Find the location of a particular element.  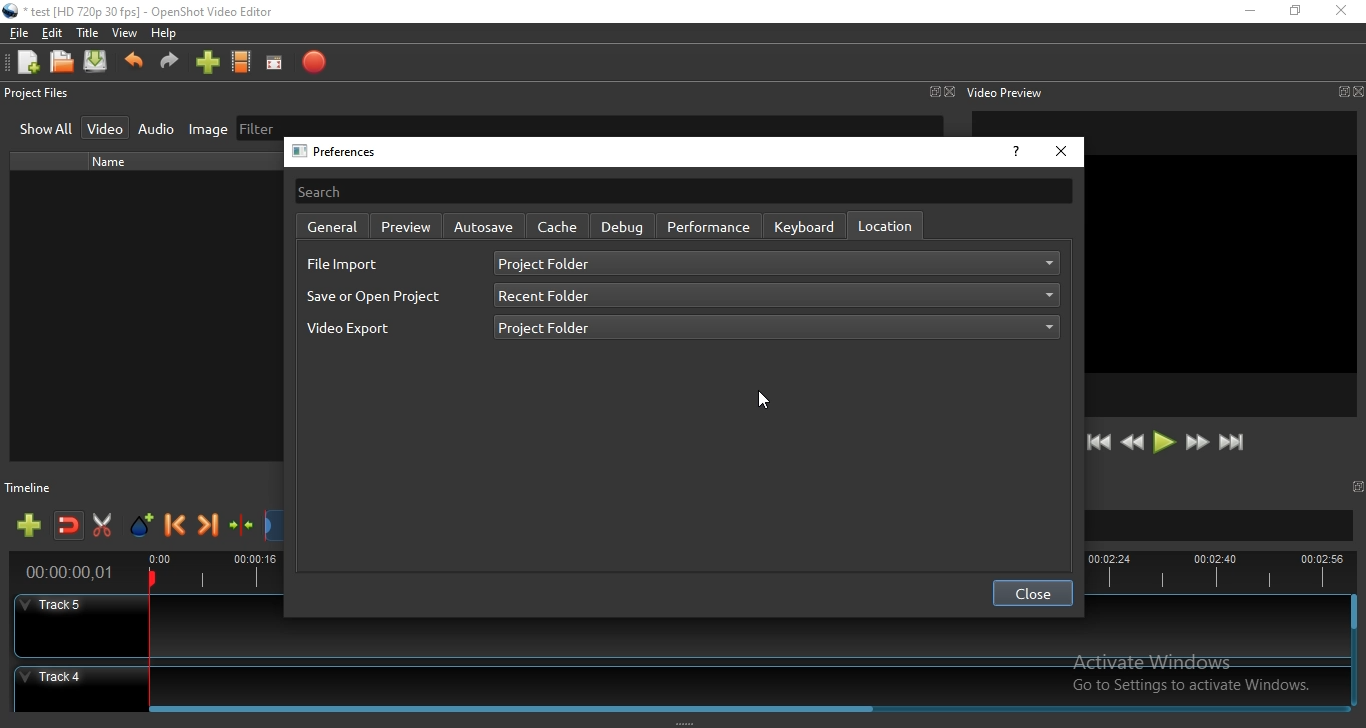

file input is located at coordinates (343, 265).